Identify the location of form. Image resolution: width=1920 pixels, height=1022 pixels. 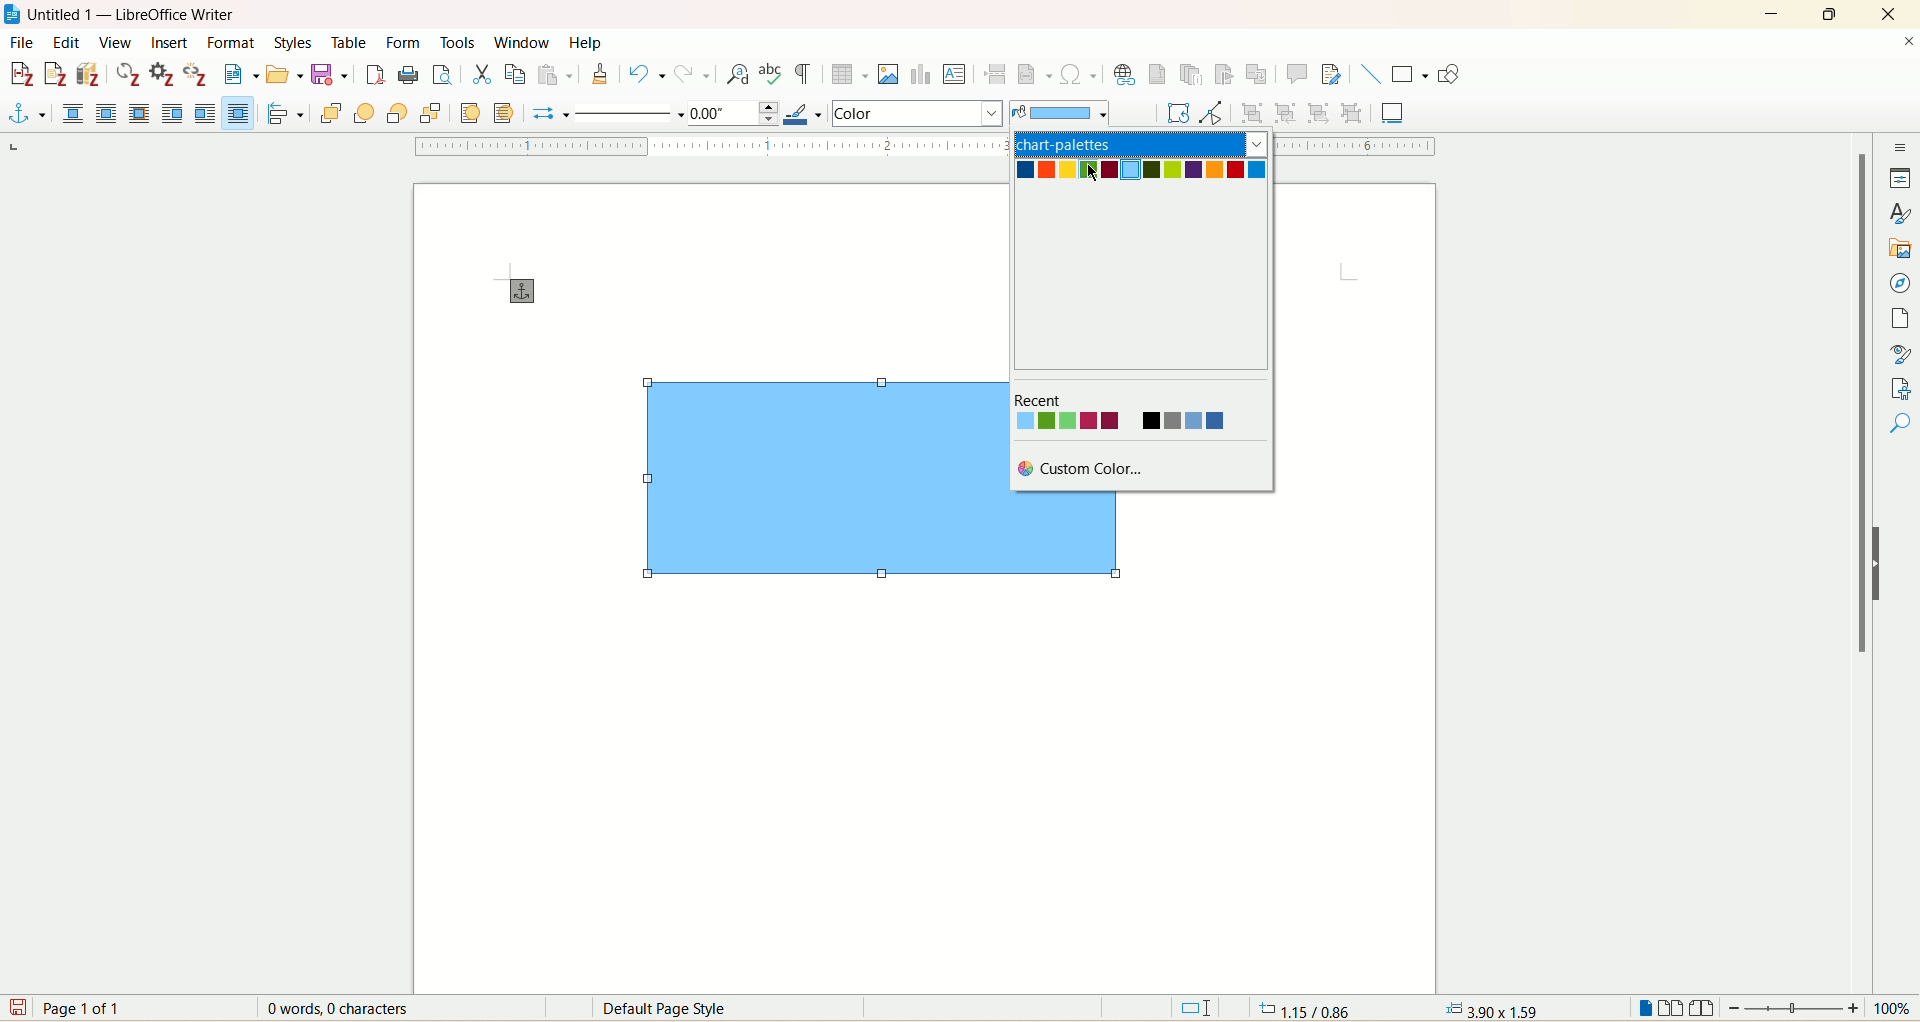
(405, 42).